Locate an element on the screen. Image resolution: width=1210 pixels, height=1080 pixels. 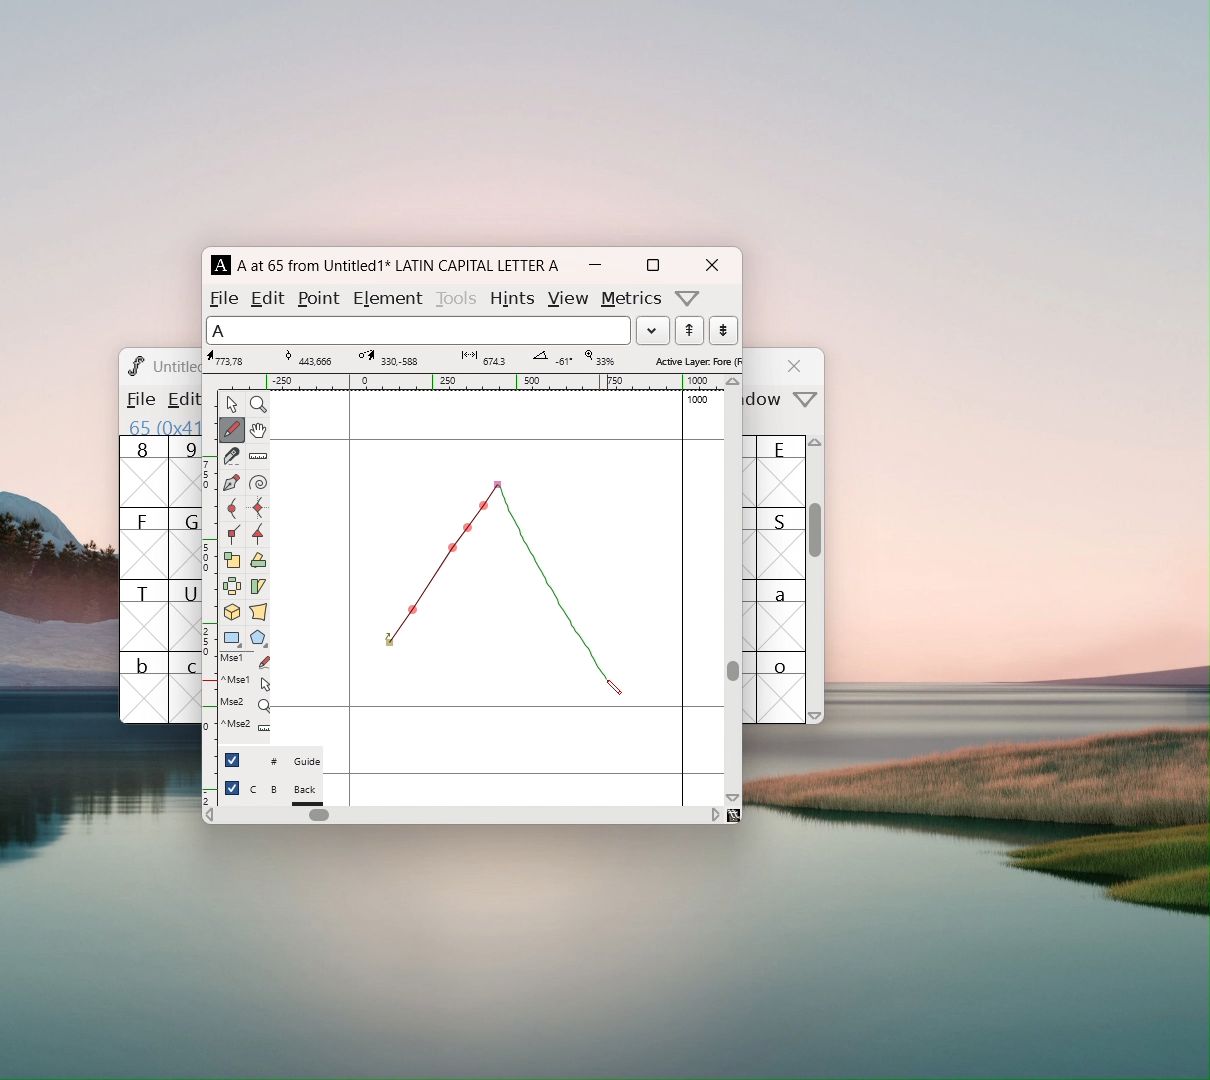
T is located at coordinates (144, 615).